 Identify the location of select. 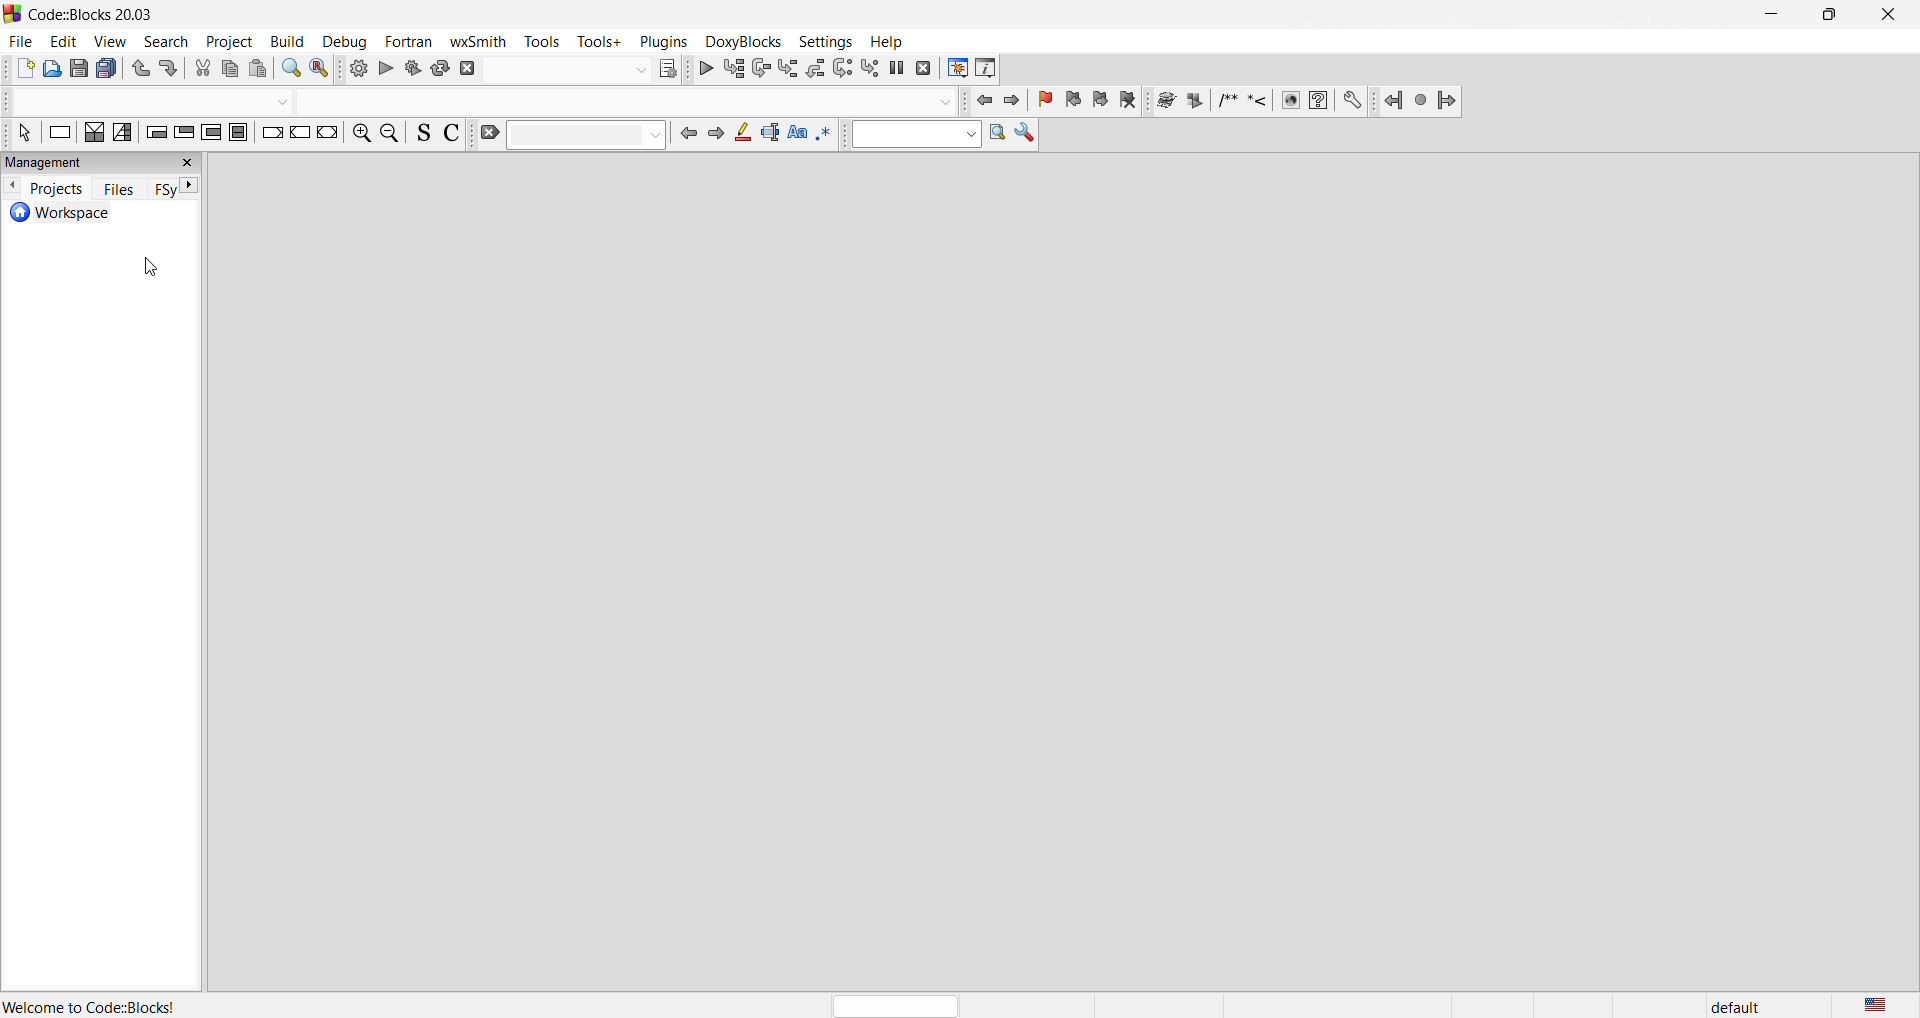
(27, 135).